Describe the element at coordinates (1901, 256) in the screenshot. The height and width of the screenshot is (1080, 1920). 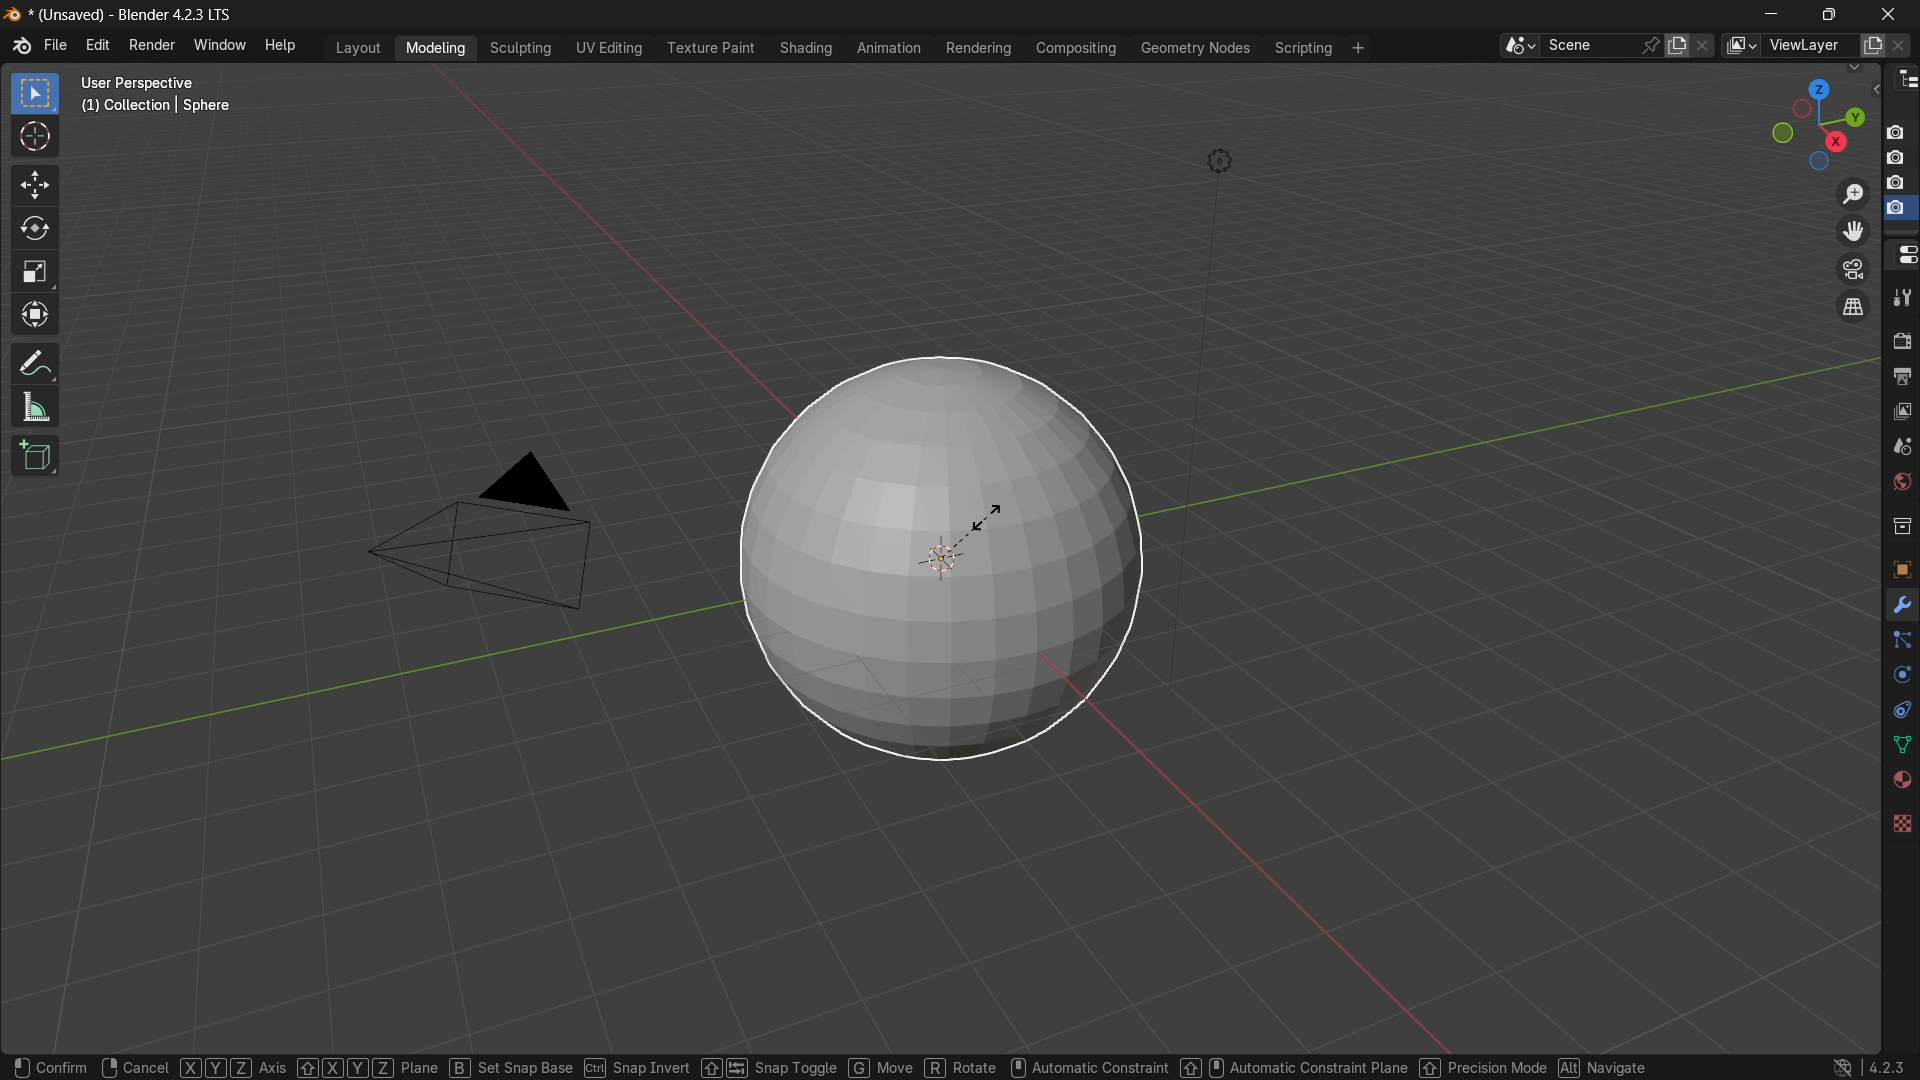
I see `properties` at that location.